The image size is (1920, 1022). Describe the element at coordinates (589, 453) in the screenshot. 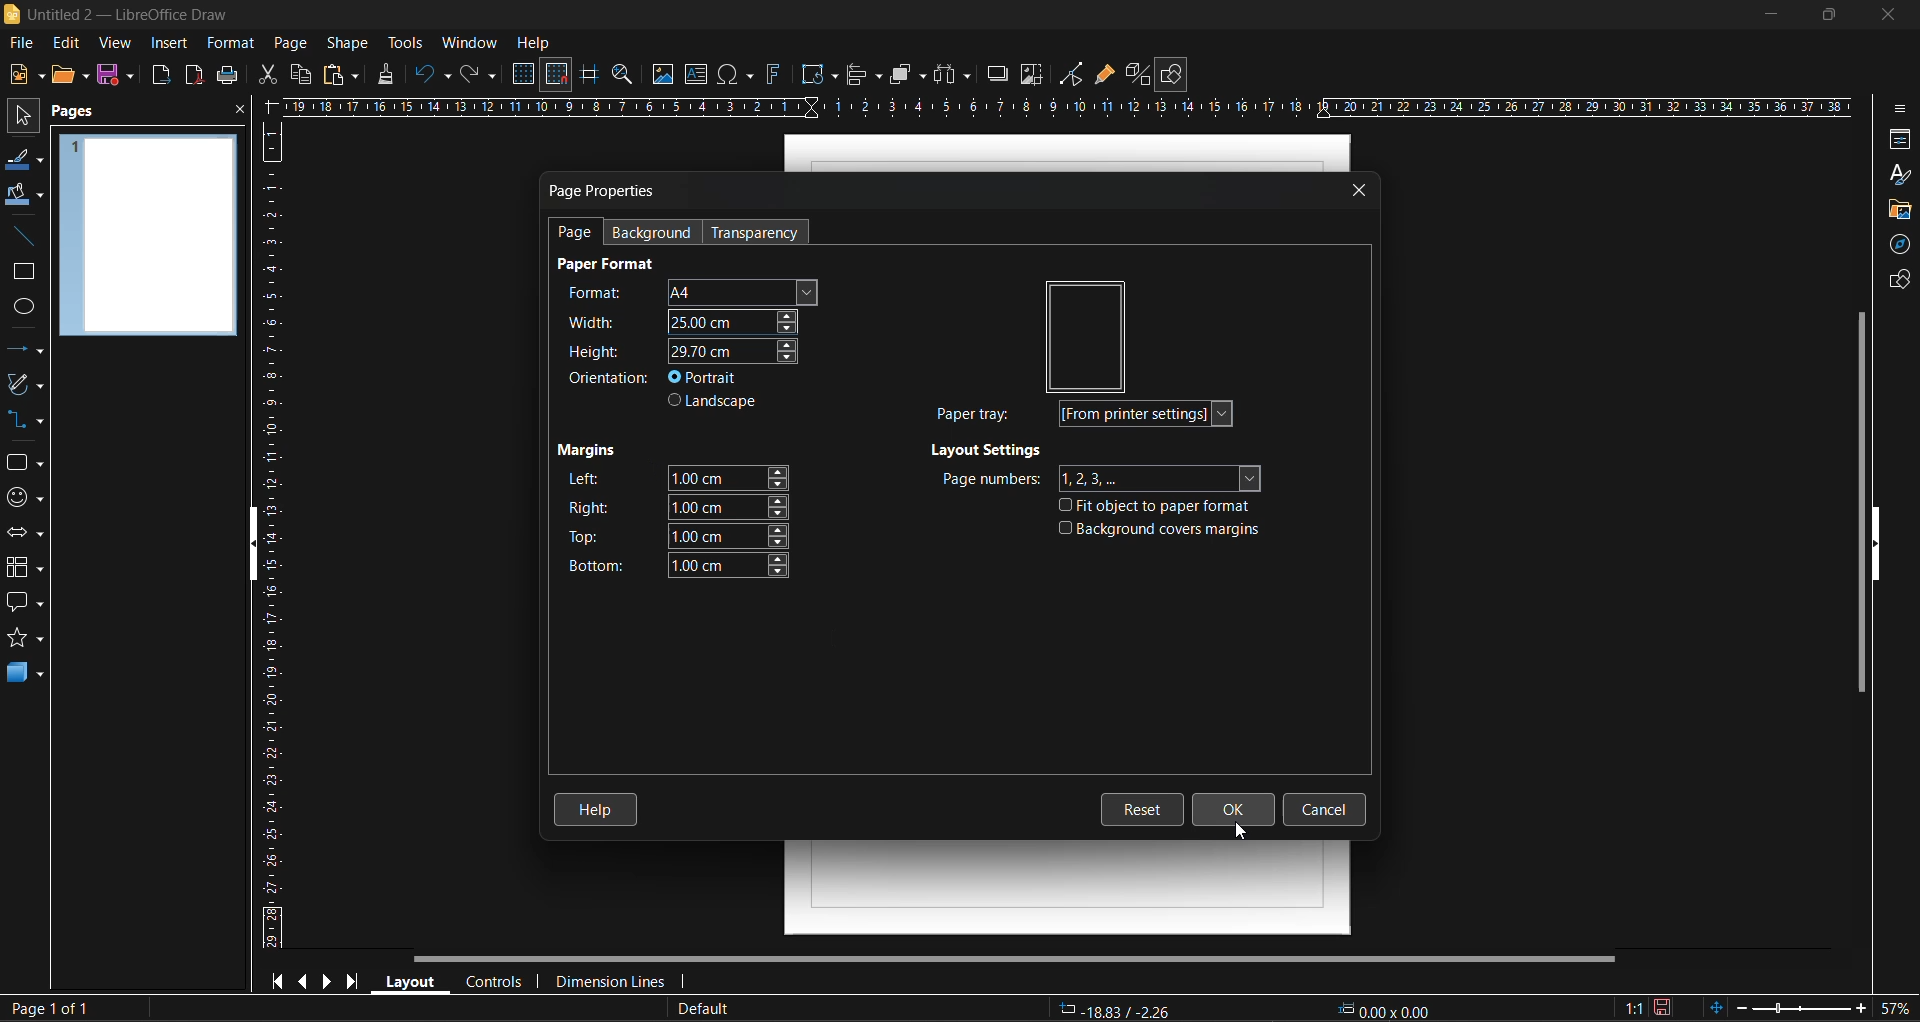

I see `margins` at that location.